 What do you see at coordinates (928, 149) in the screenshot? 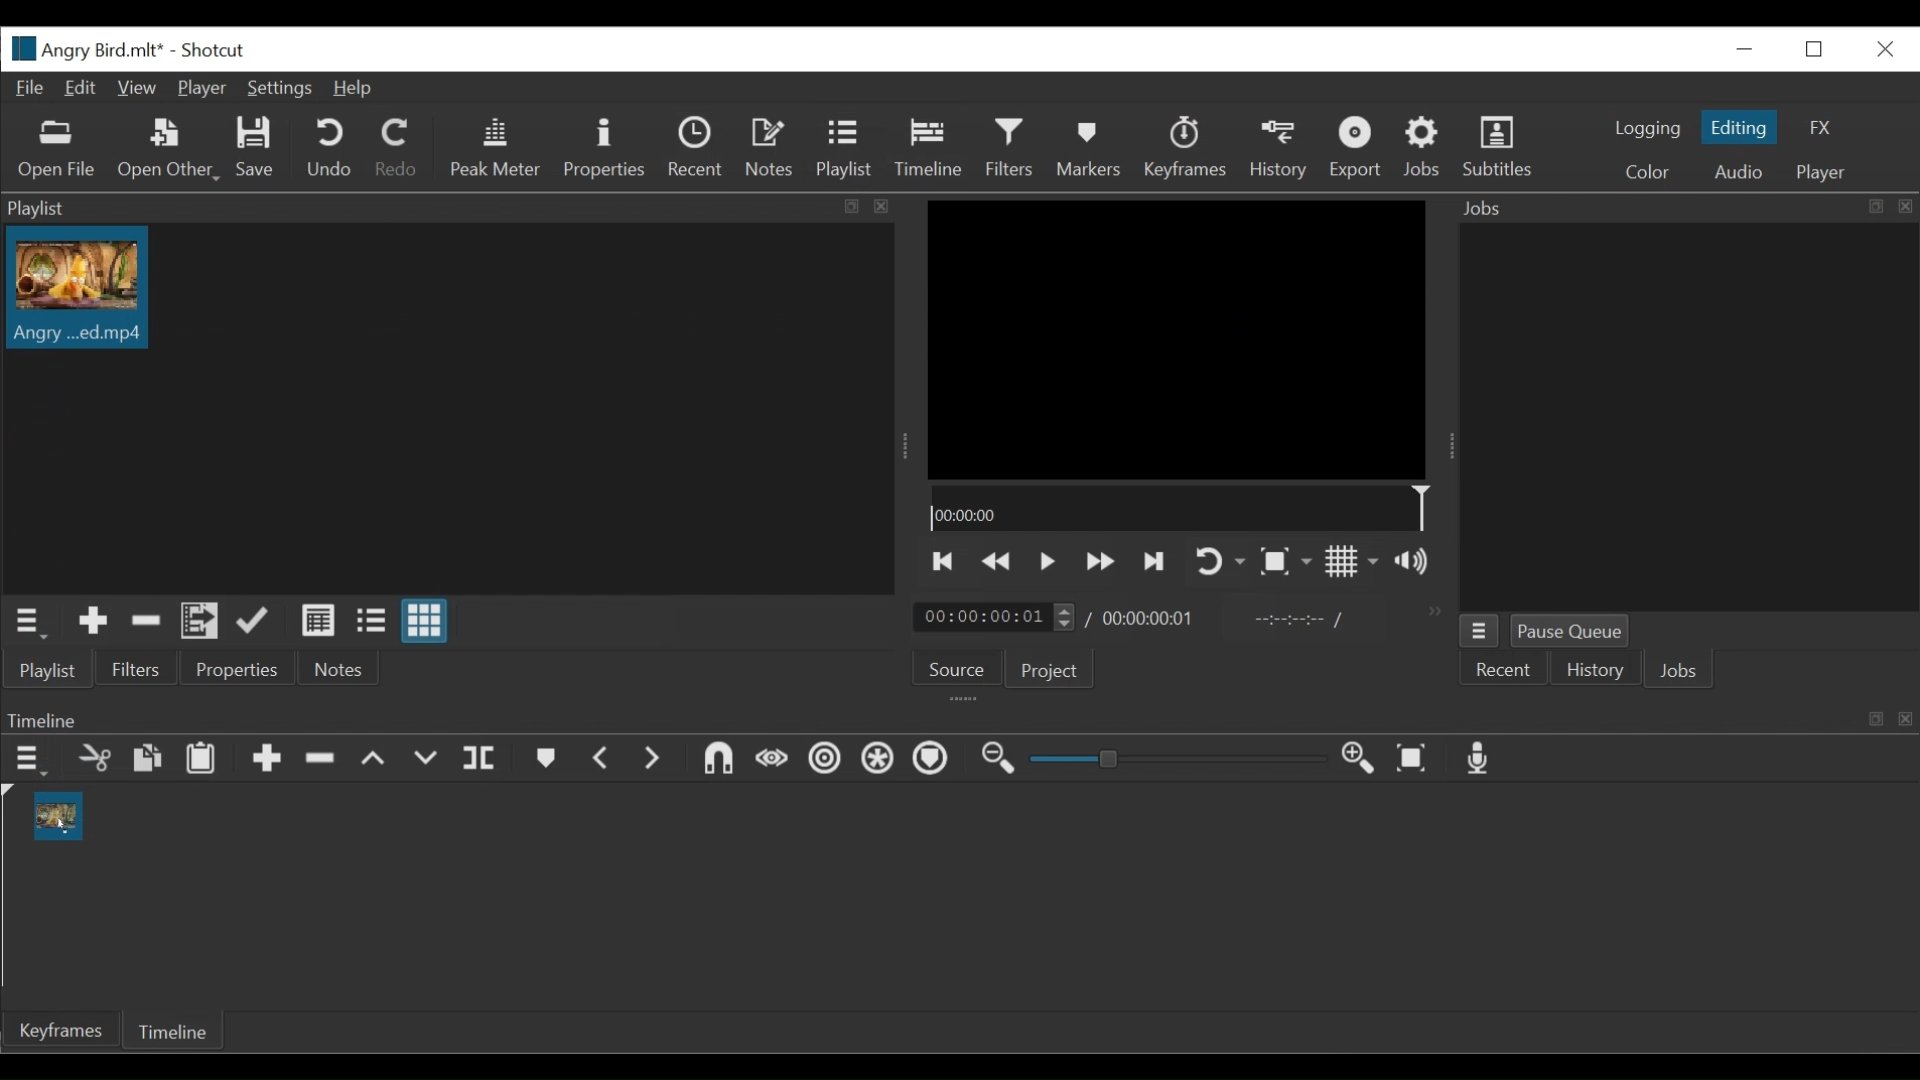
I see `Timeline` at bounding box center [928, 149].